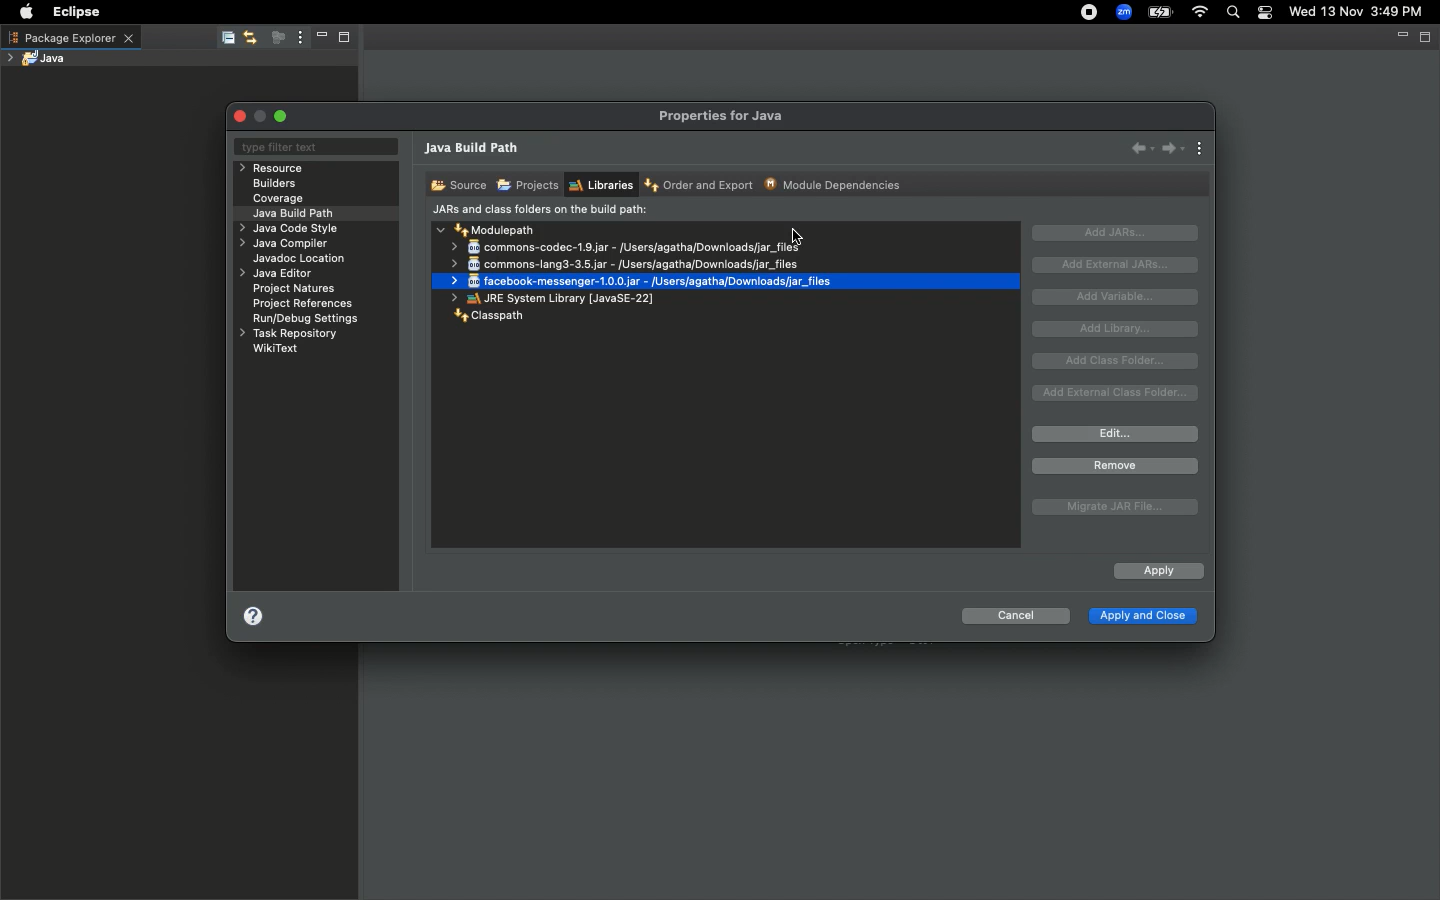 The width and height of the screenshot is (1440, 900). What do you see at coordinates (1357, 10) in the screenshot?
I see `Wed 13 Nov 3:49 PM` at bounding box center [1357, 10].